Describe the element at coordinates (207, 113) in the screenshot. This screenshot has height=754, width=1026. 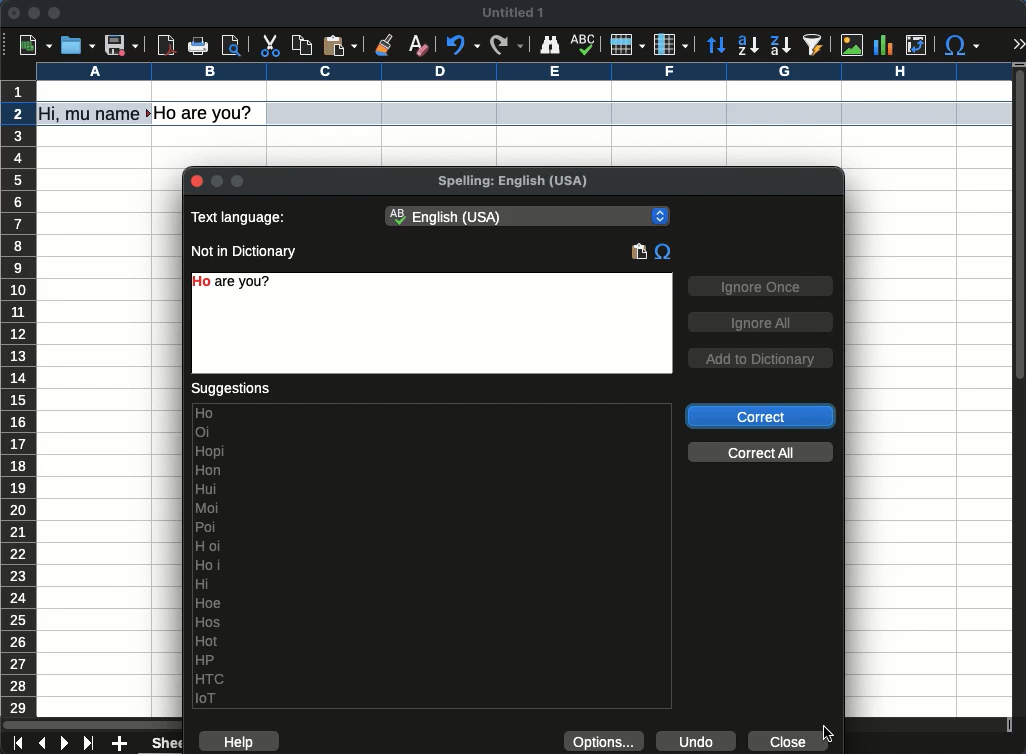
I see `Hoi are you?` at that location.